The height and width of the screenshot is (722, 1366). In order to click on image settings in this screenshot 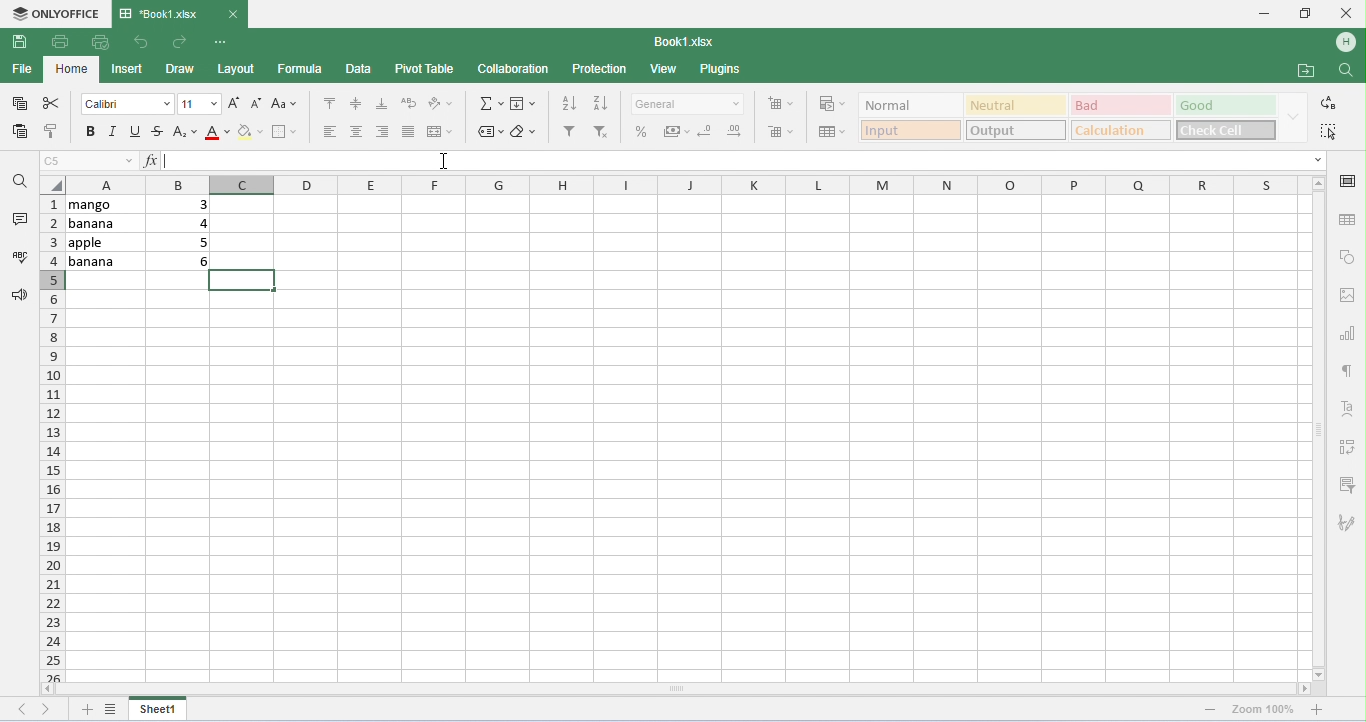, I will do `click(1350, 297)`.